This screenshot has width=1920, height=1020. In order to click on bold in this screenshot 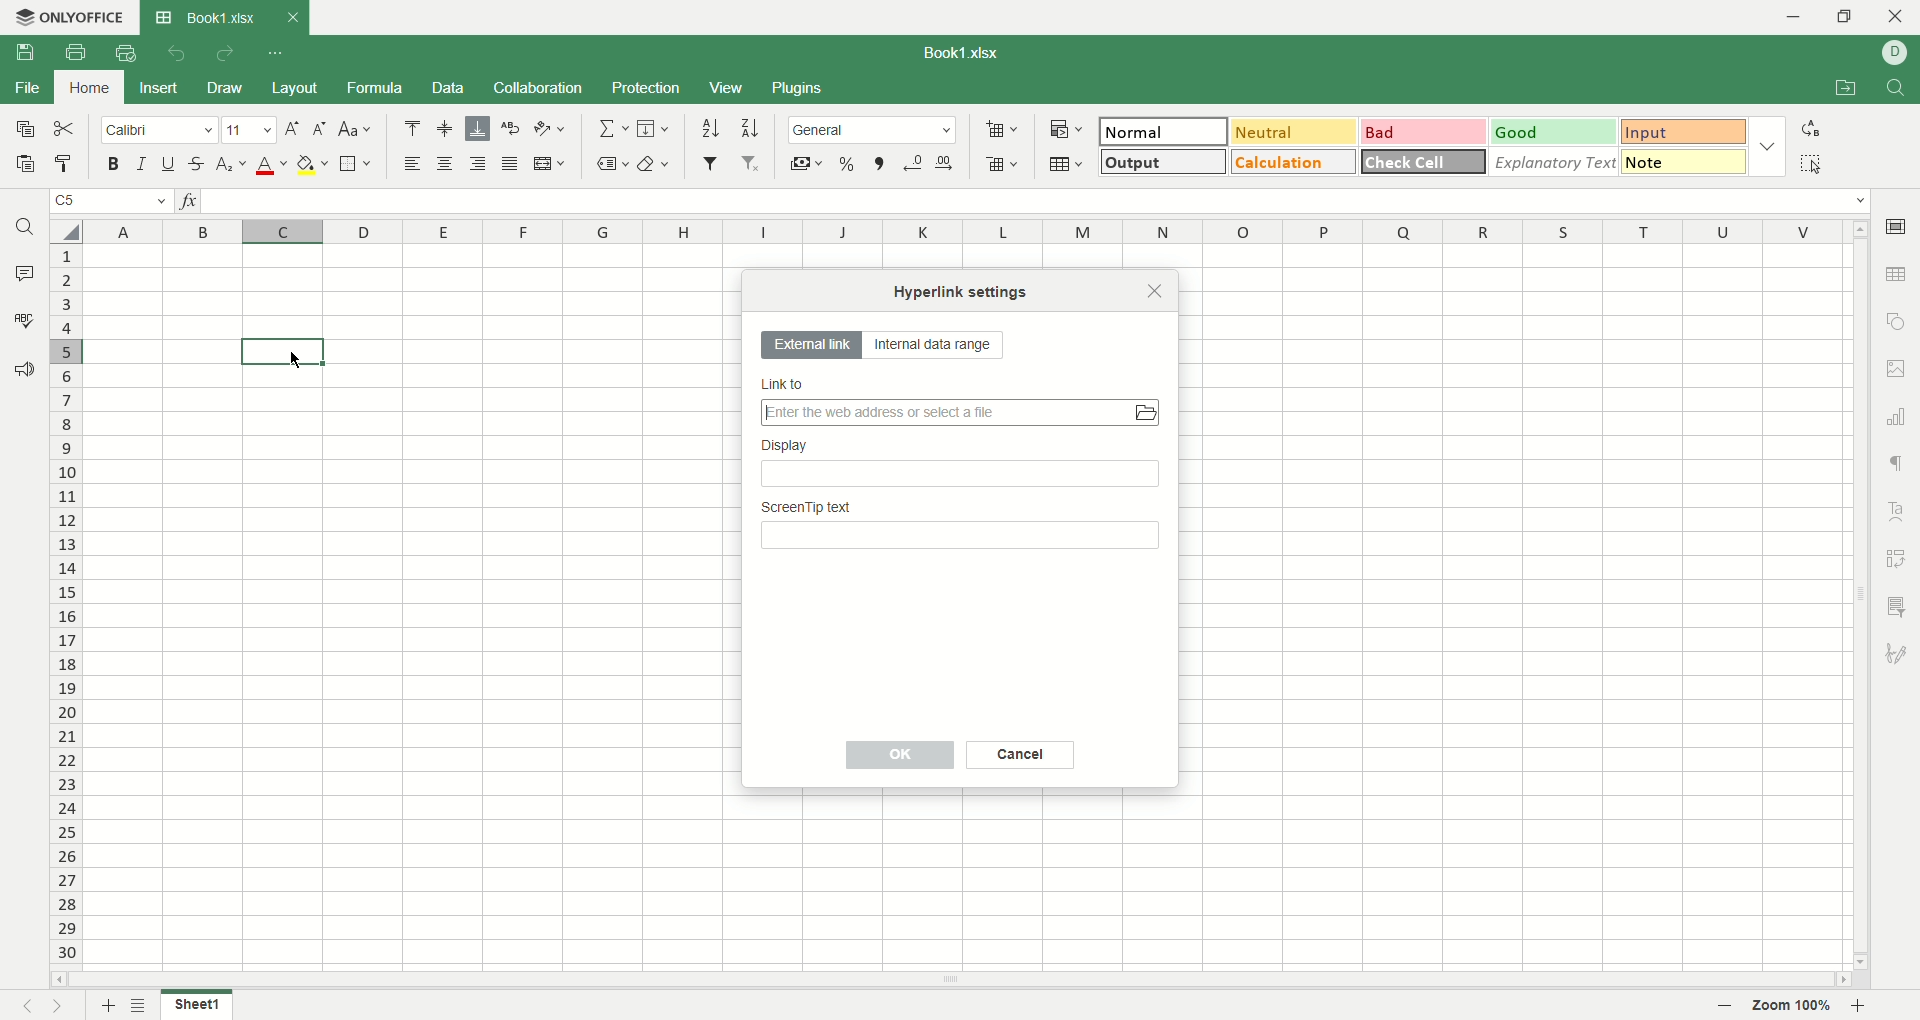, I will do `click(118, 165)`.